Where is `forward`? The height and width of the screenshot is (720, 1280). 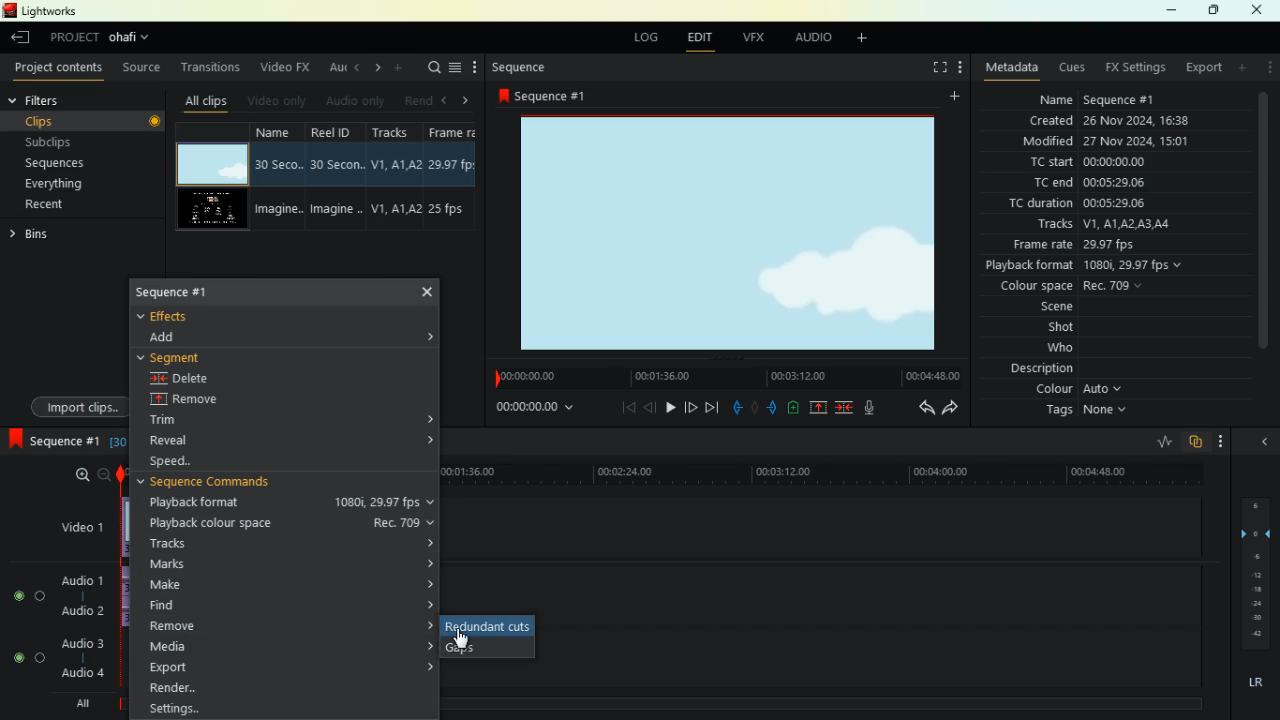 forward is located at coordinates (951, 410).